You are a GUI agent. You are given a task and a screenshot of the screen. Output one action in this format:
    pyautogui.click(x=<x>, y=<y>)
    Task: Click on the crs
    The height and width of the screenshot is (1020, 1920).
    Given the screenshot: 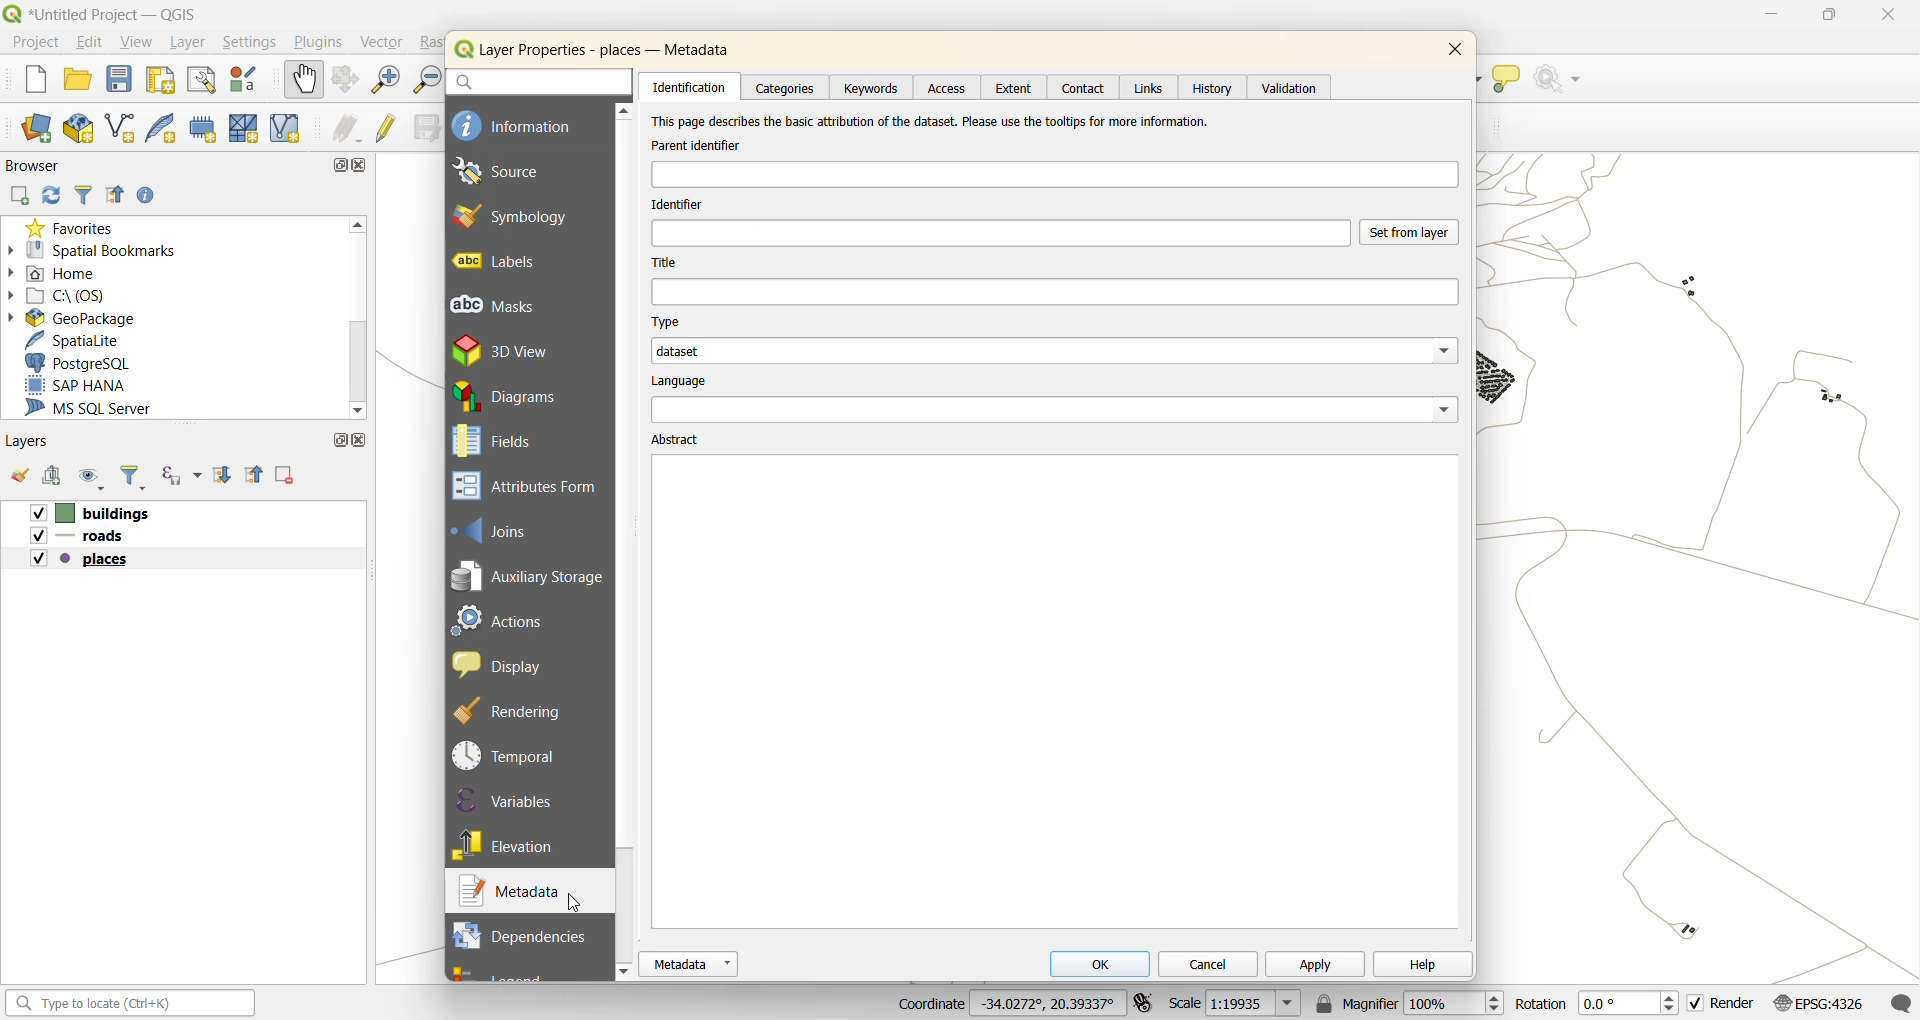 What is the action you would take?
    pyautogui.click(x=1816, y=1003)
    